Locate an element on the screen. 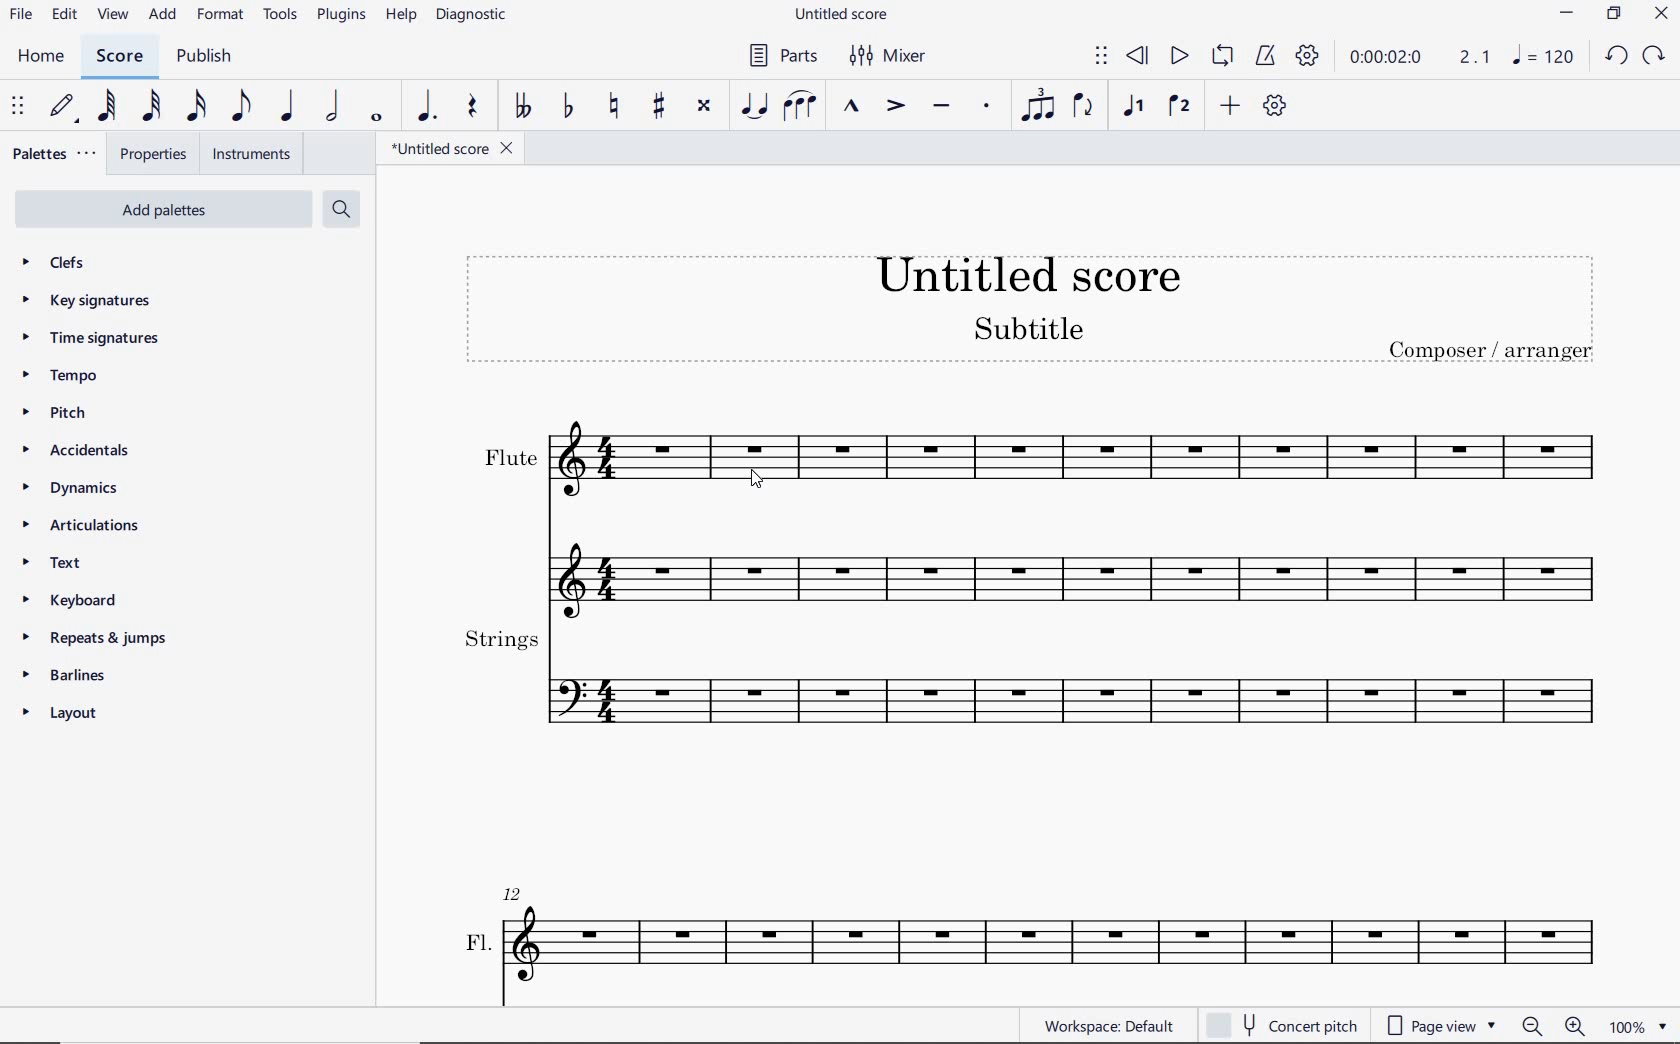 The height and width of the screenshot is (1044, 1680). ADD is located at coordinates (1233, 105).